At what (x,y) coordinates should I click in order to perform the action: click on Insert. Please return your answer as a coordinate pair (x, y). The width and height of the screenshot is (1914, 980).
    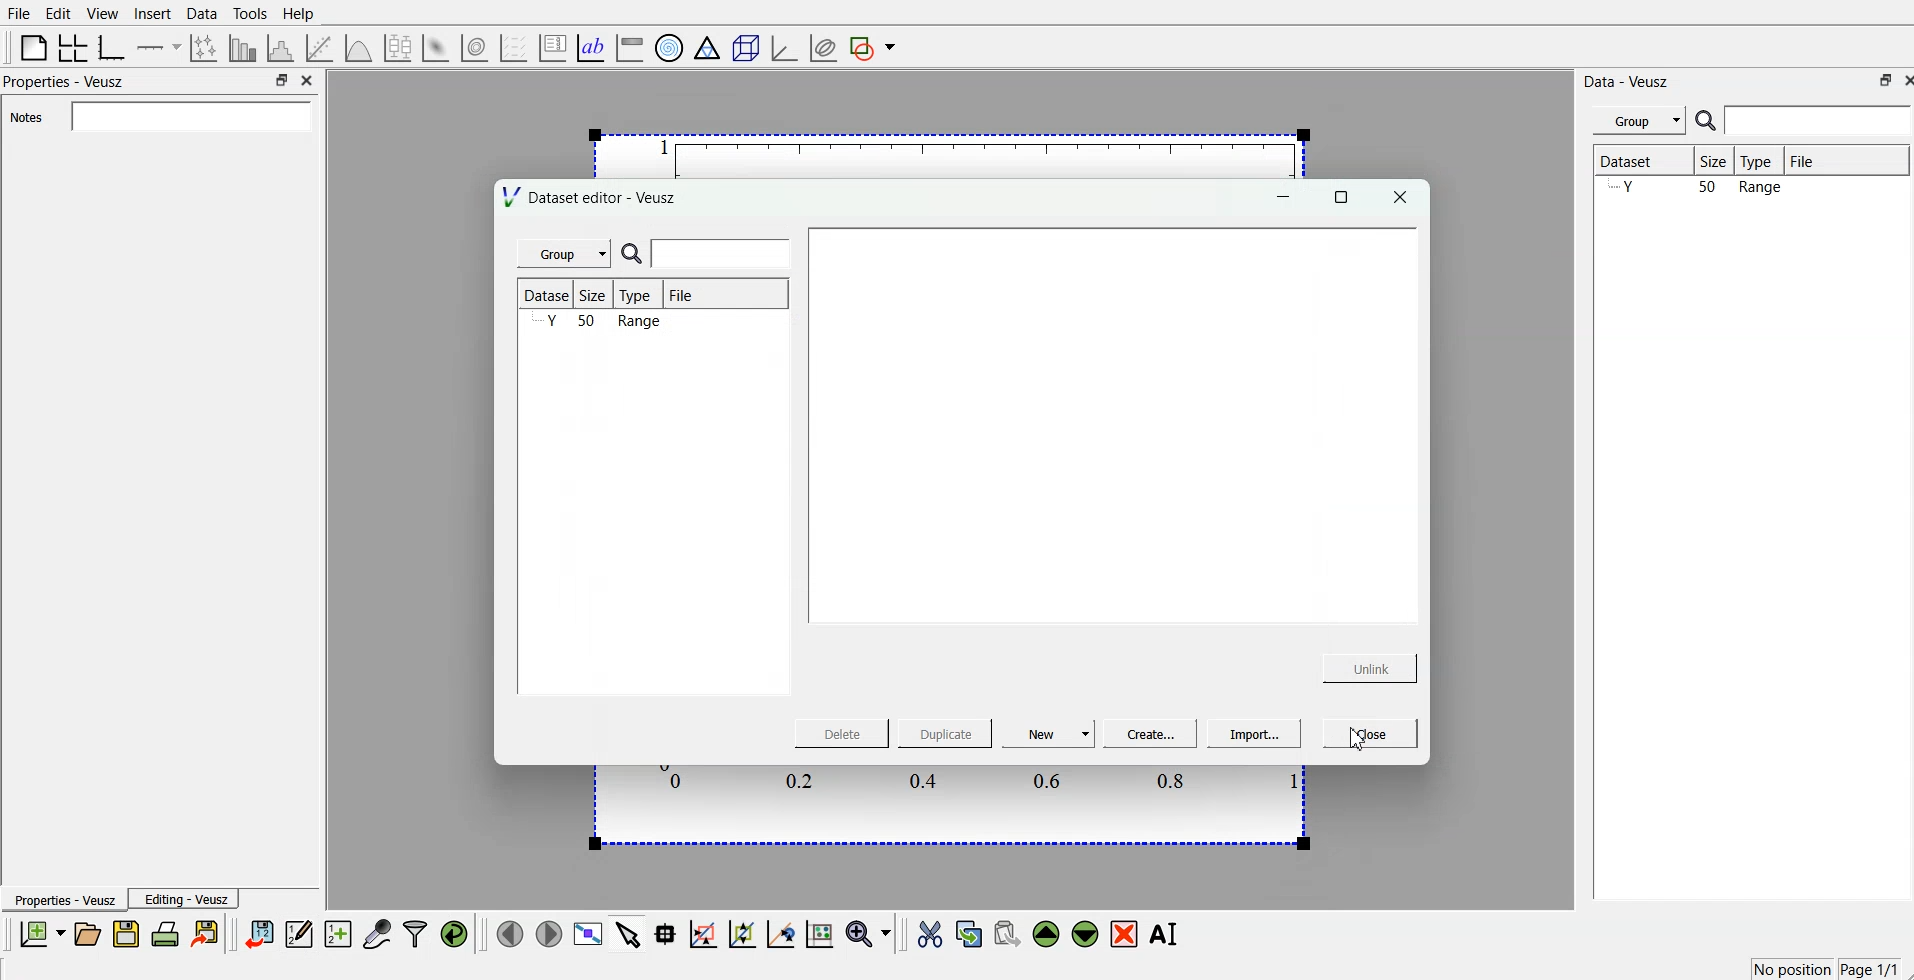
    Looking at the image, I should click on (153, 13).